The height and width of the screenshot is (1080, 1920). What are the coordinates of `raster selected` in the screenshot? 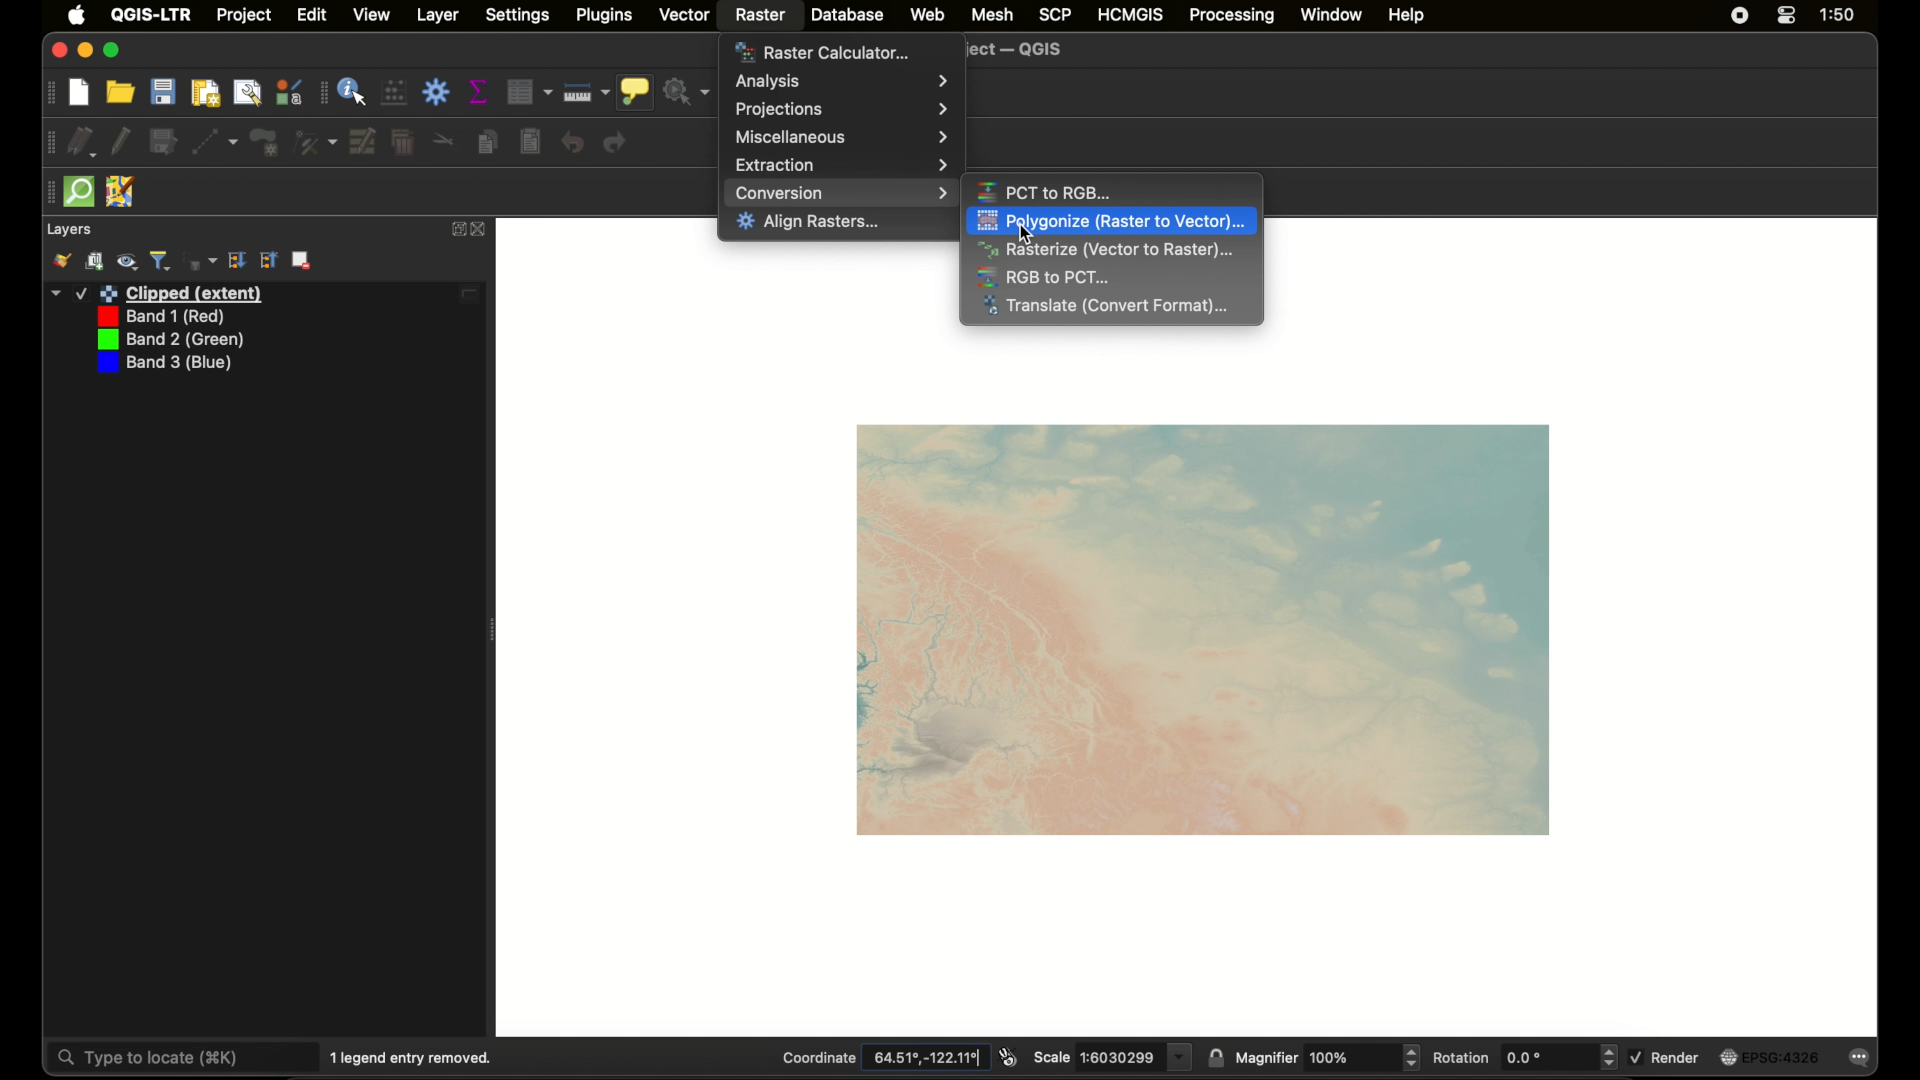 It's located at (768, 17).